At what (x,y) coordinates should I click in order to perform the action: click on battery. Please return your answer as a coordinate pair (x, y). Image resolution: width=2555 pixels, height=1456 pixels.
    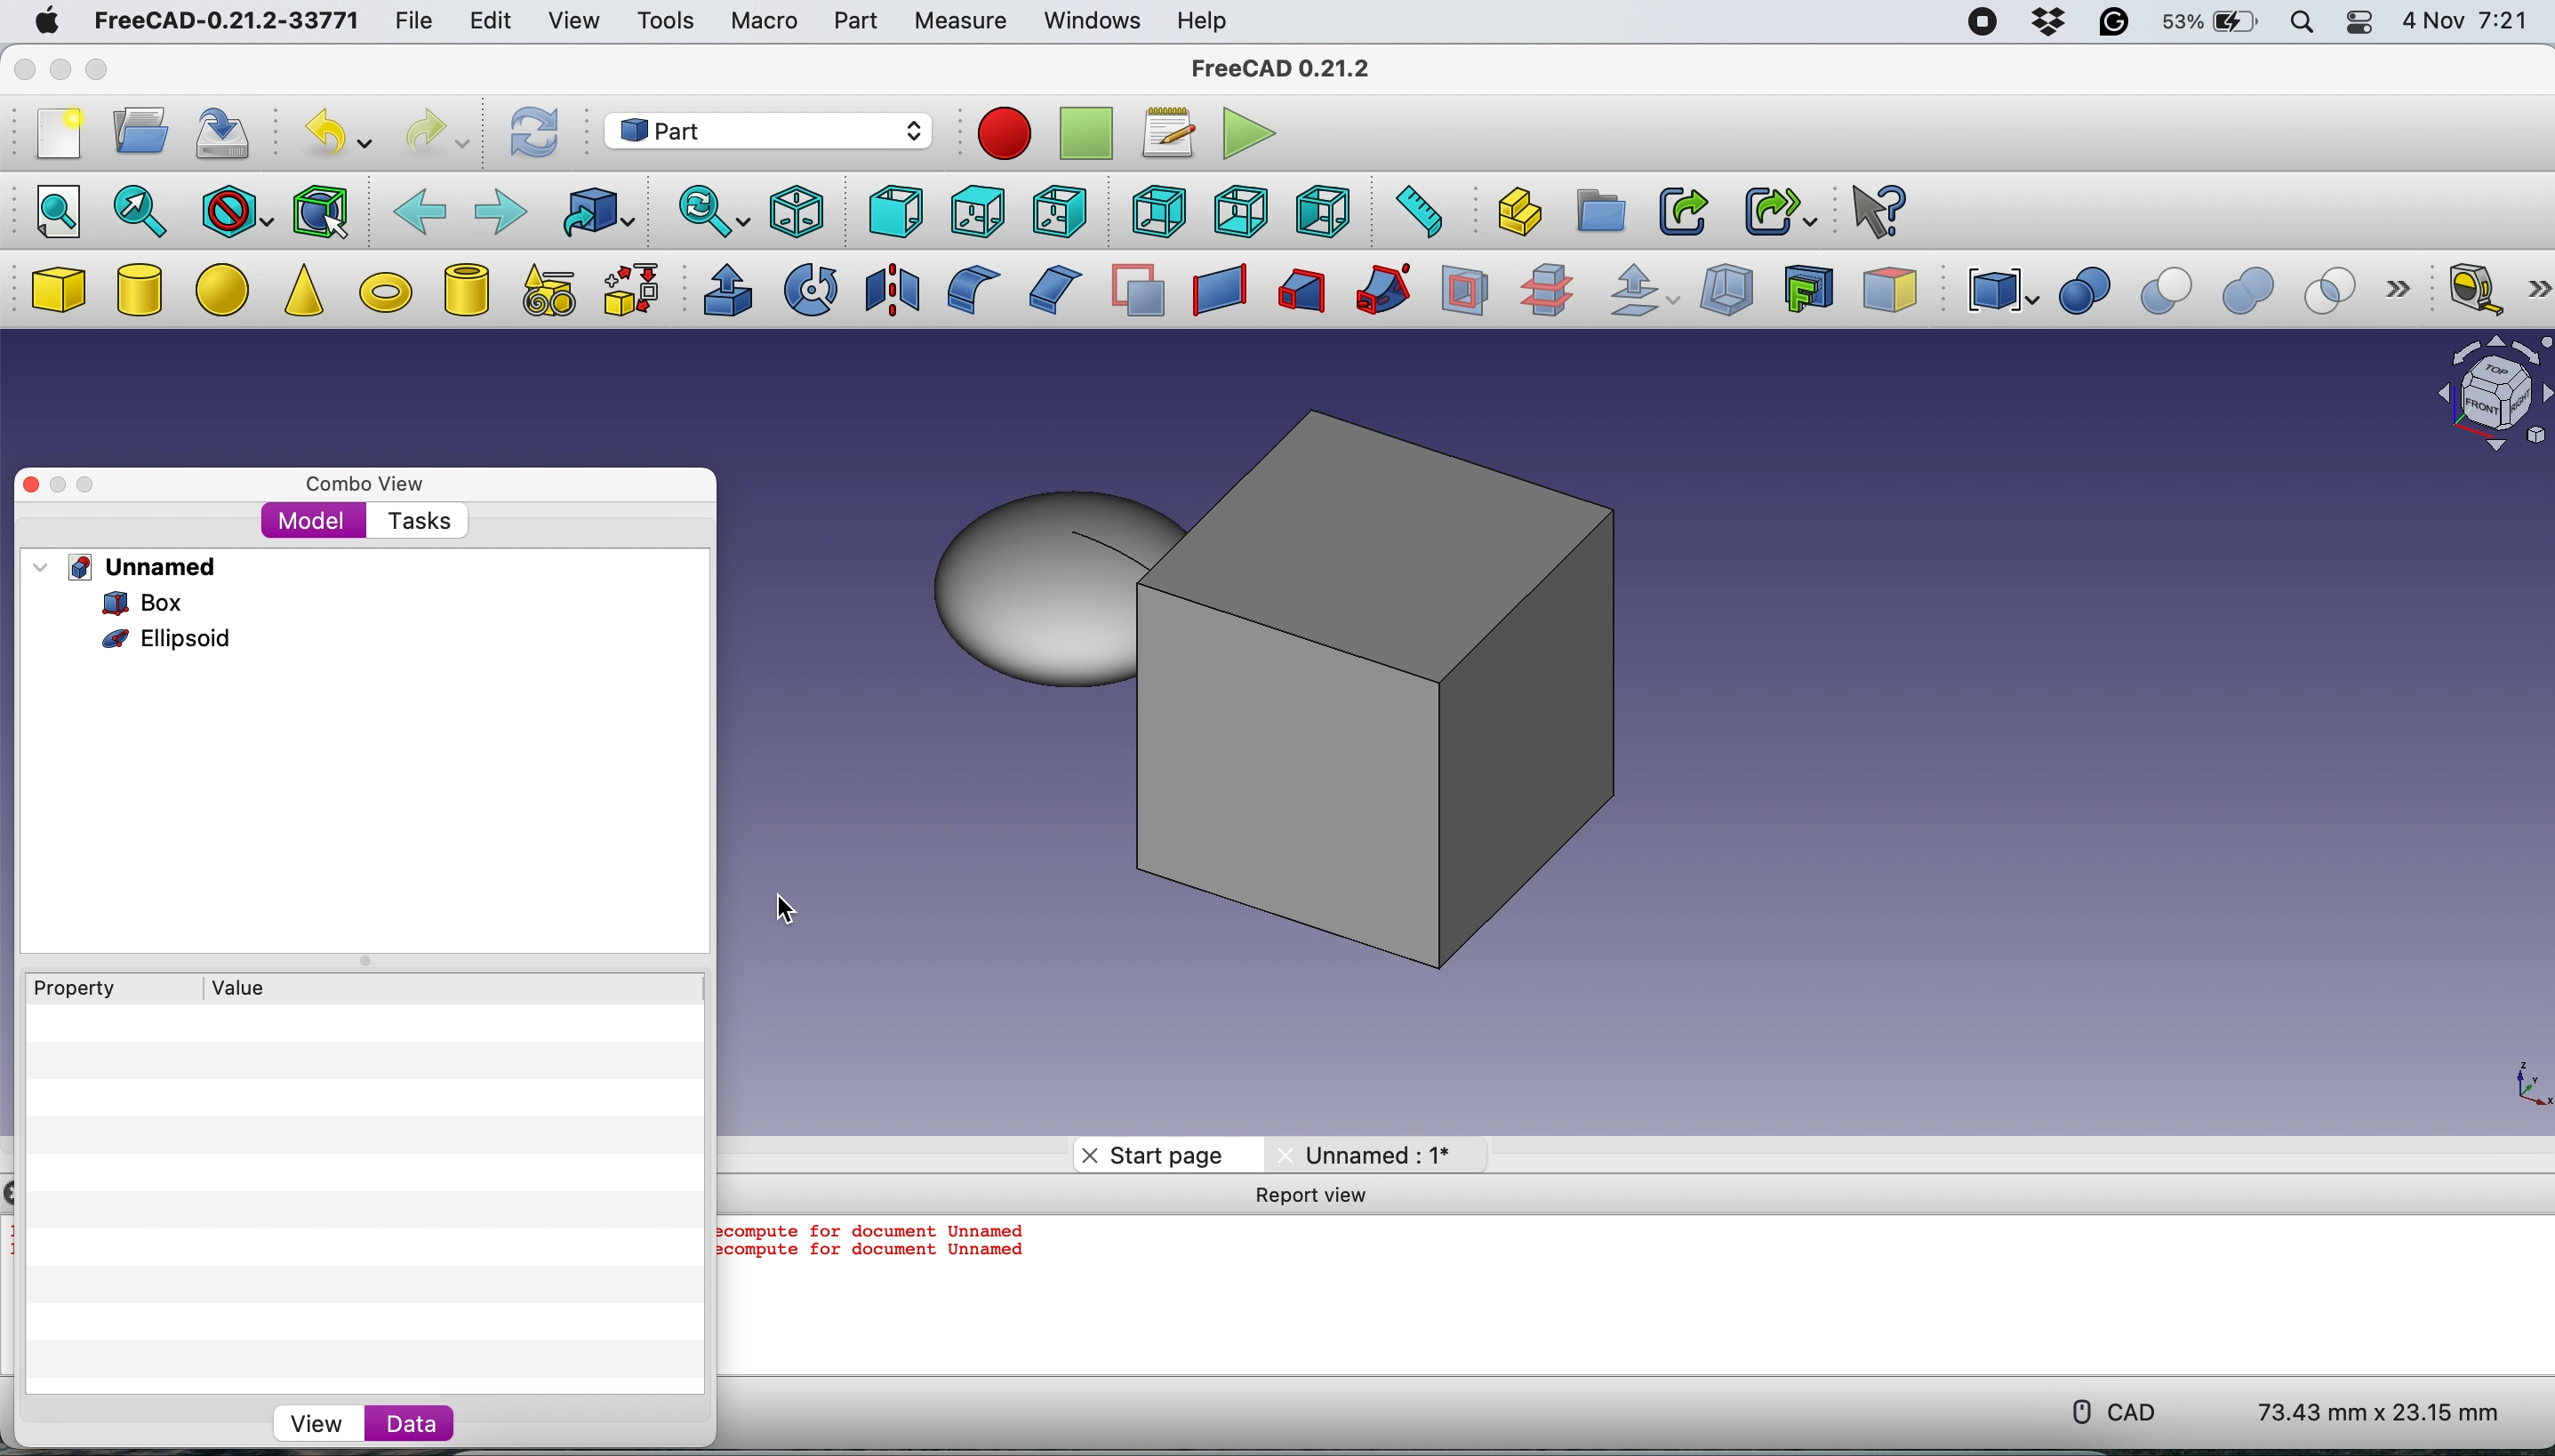
    Looking at the image, I should click on (2207, 24).